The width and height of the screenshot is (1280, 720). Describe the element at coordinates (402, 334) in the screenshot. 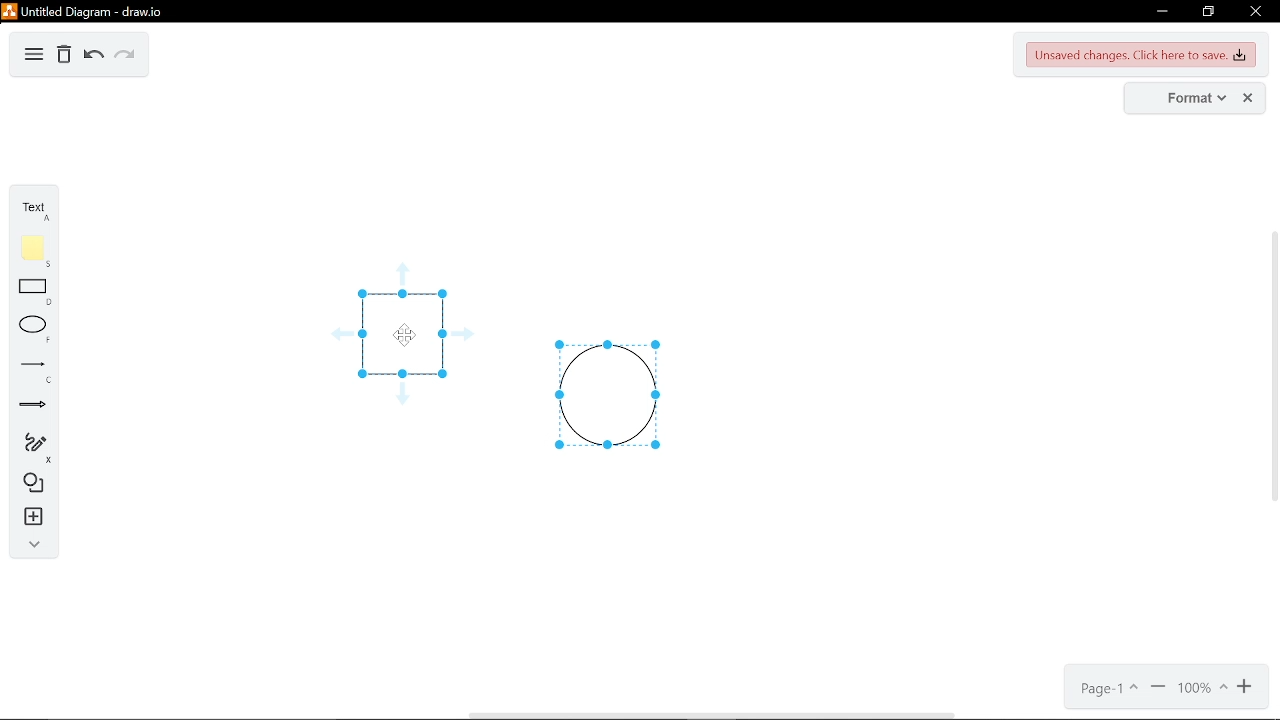

I see `square selected` at that location.